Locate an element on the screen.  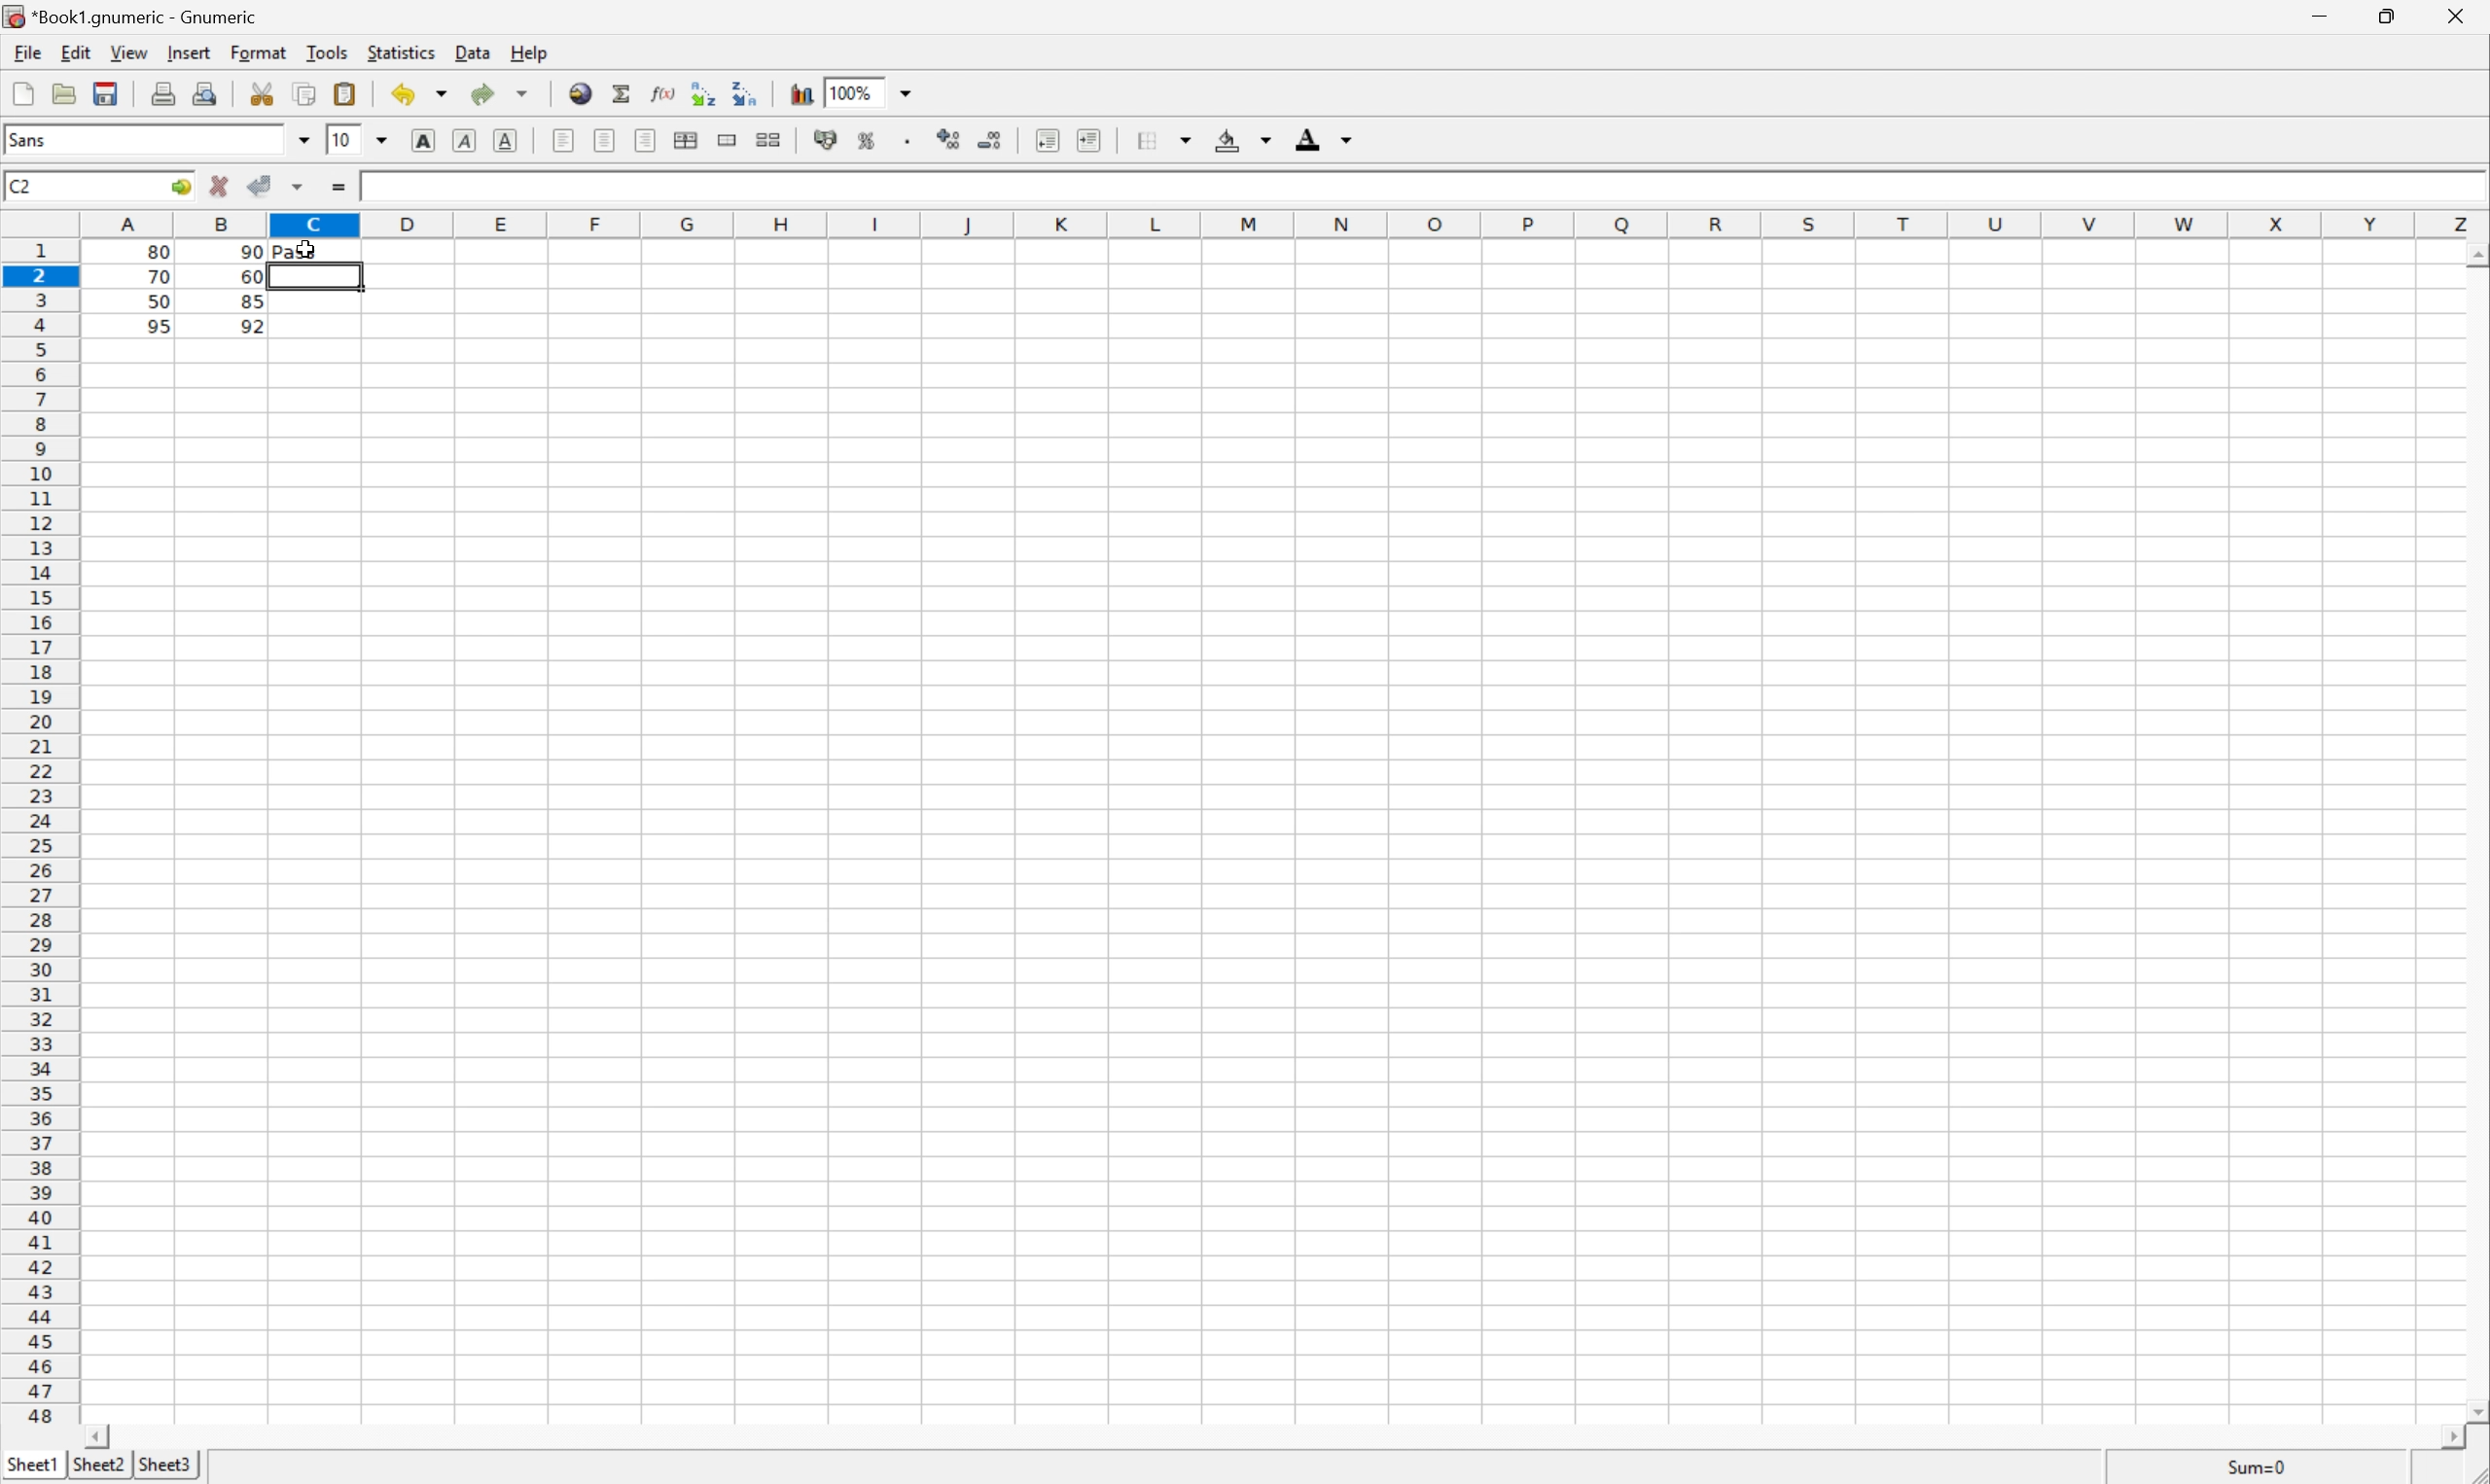
Minimize is located at coordinates (2321, 13).